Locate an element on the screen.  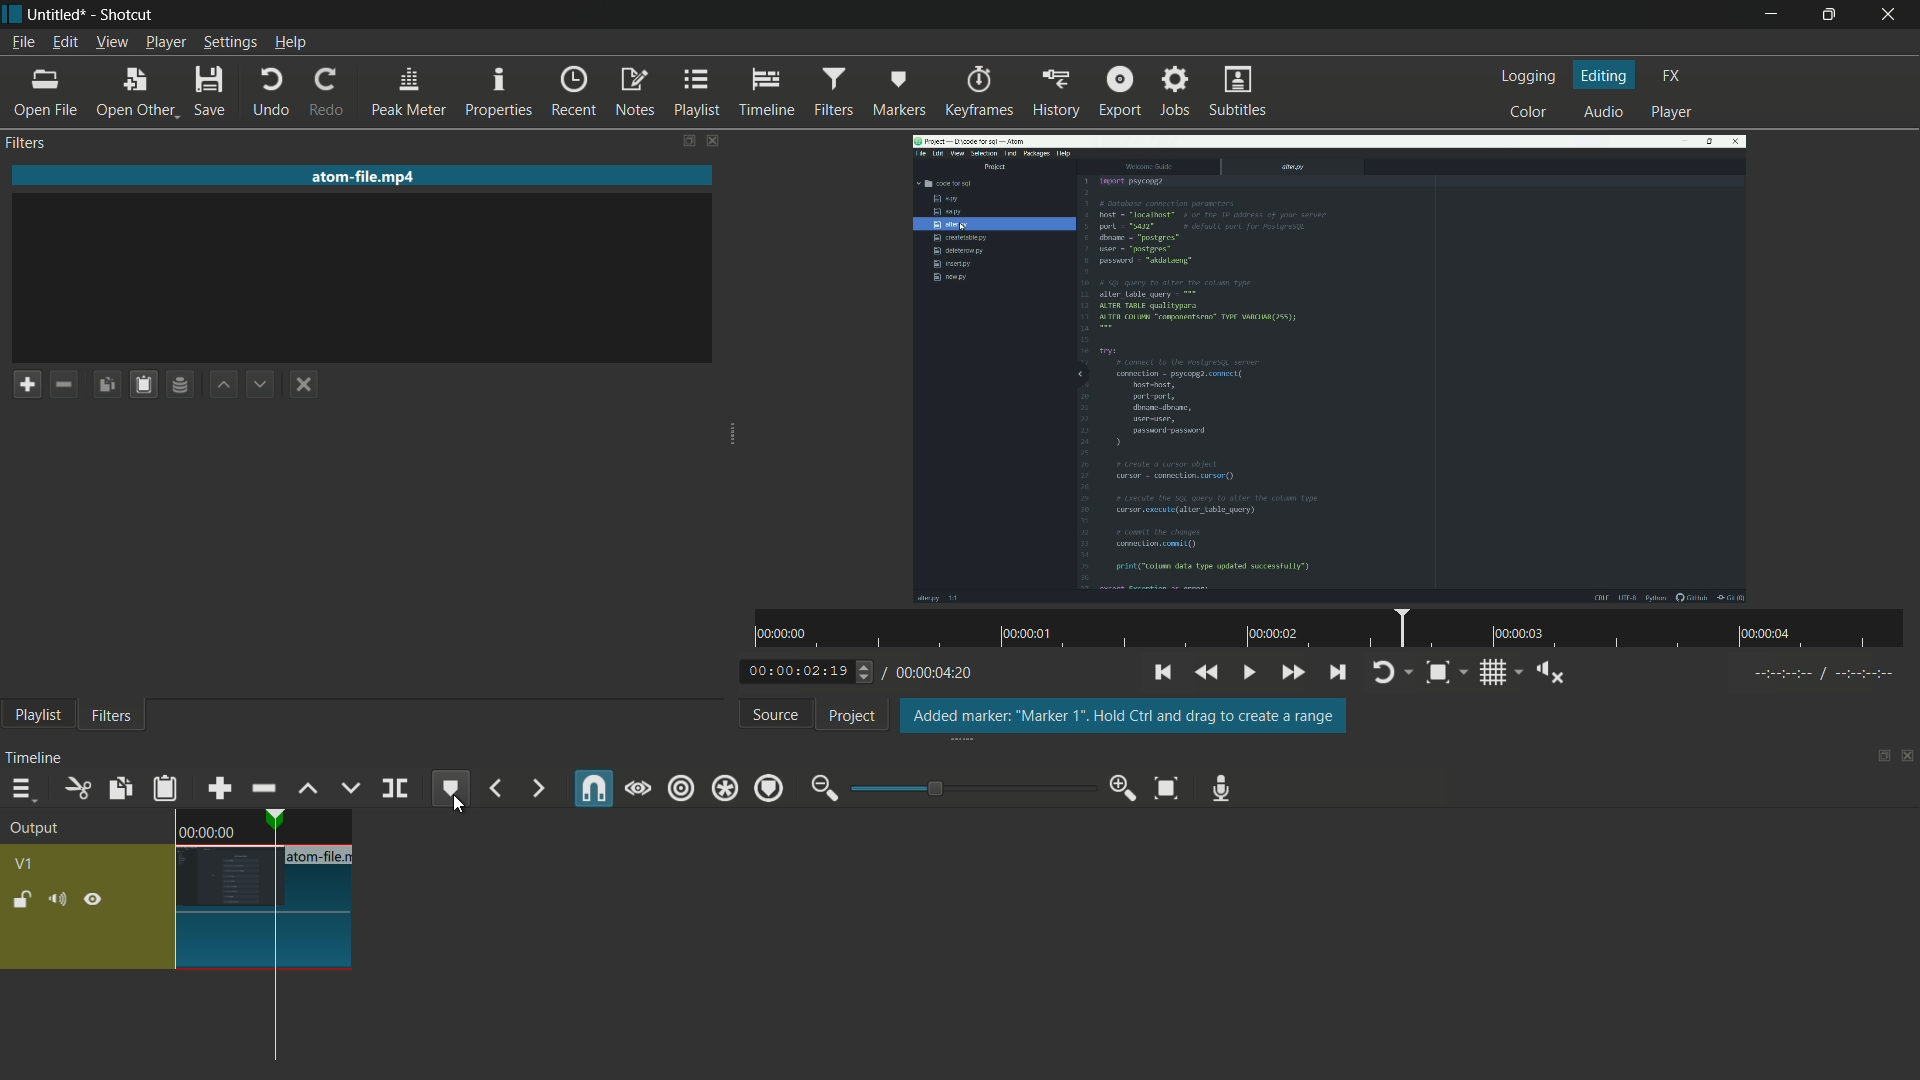
maximize is located at coordinates (1826, 15).